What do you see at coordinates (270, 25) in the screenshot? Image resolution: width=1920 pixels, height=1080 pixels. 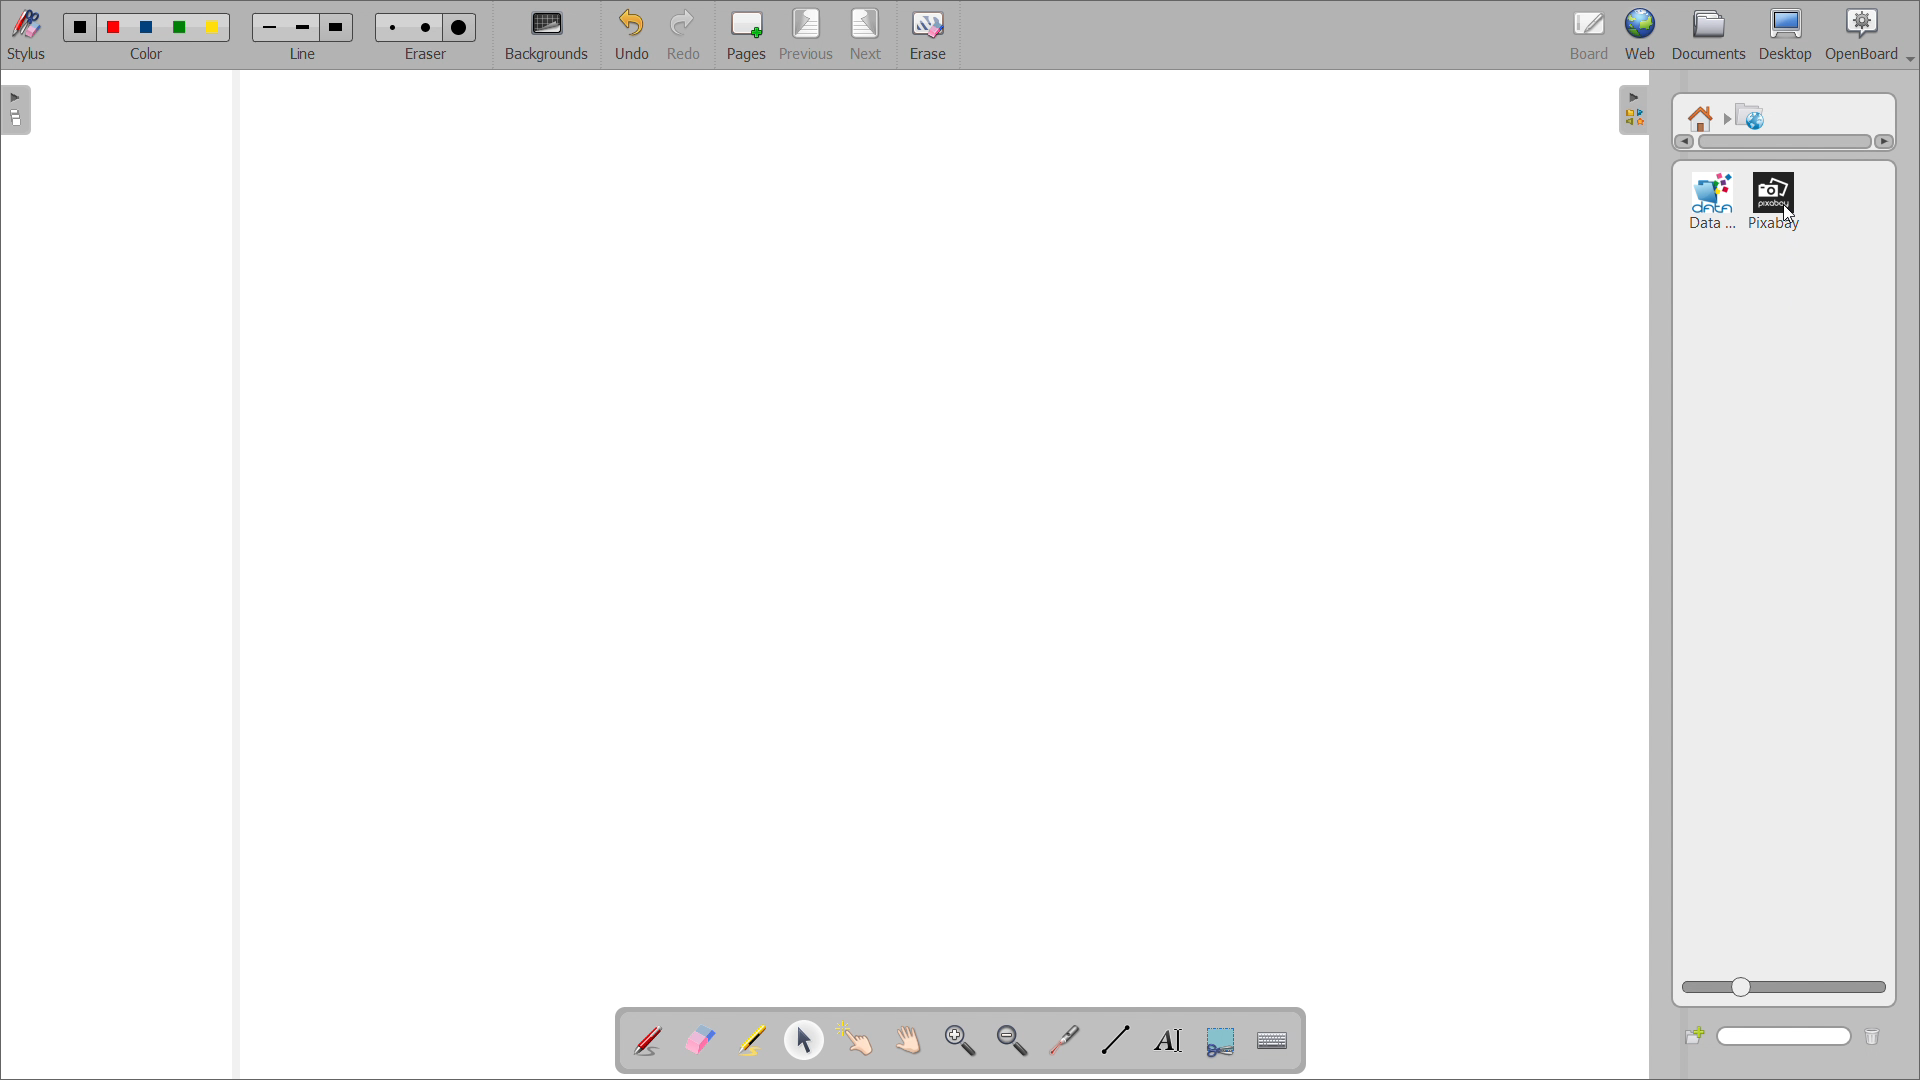 I see `Small line` at bounding box center [270, 25].